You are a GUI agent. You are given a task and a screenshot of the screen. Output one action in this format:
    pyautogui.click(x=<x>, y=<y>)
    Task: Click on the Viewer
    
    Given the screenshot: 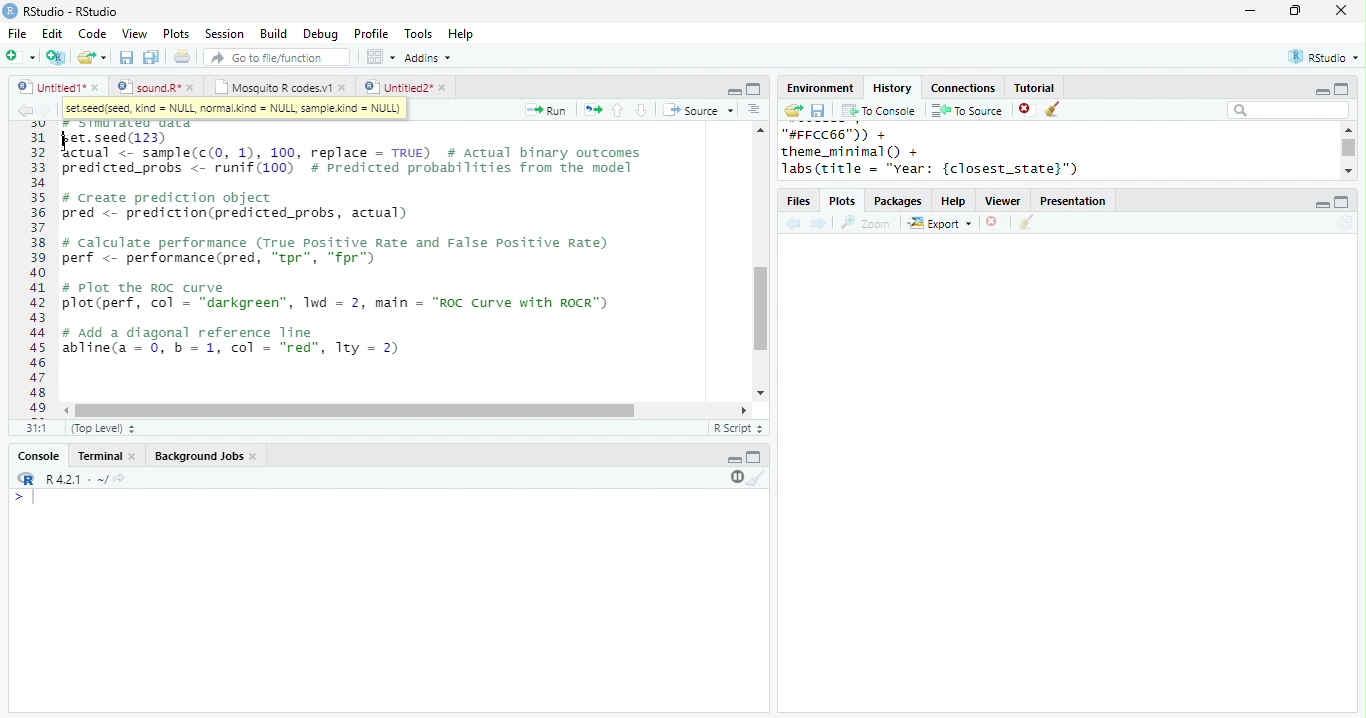 What is the action you would take?
    pyautogui.click(x=1004, y=202)
    